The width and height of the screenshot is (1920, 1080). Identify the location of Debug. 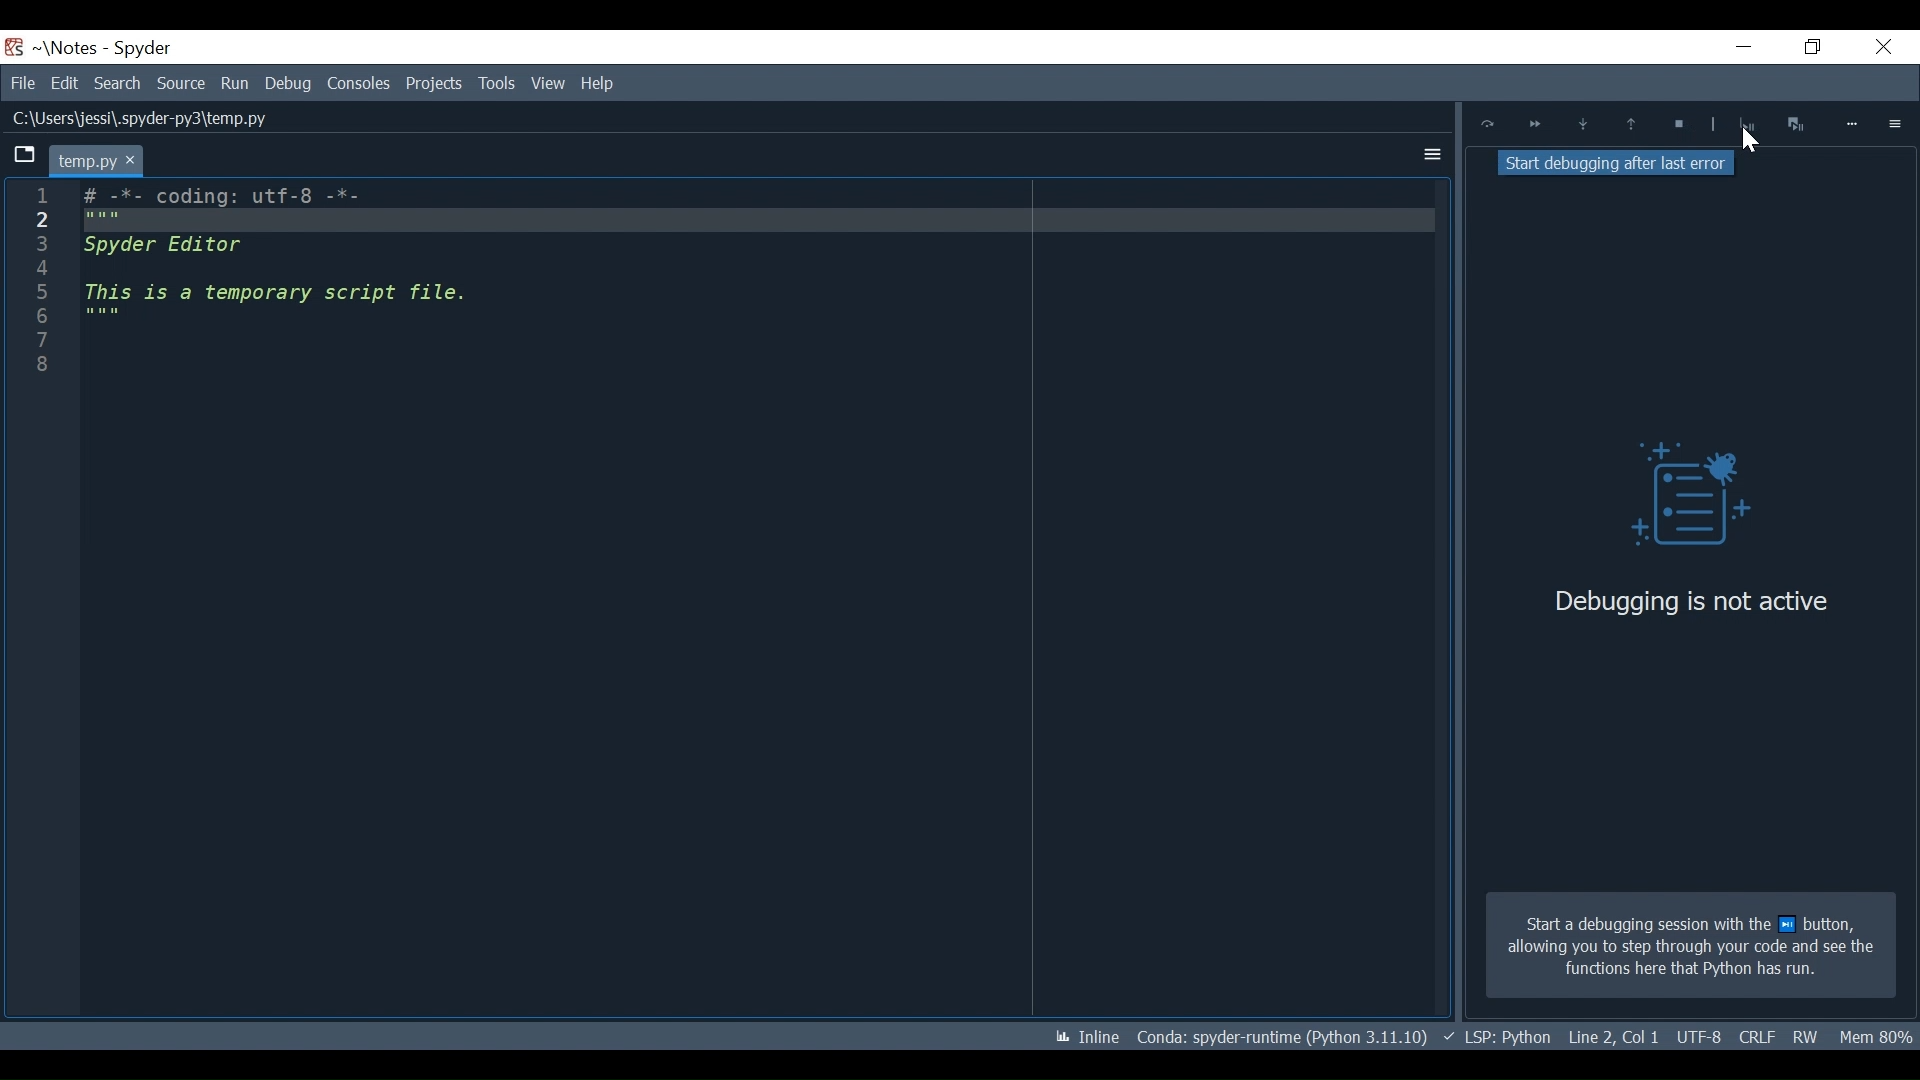
(1675, 499).